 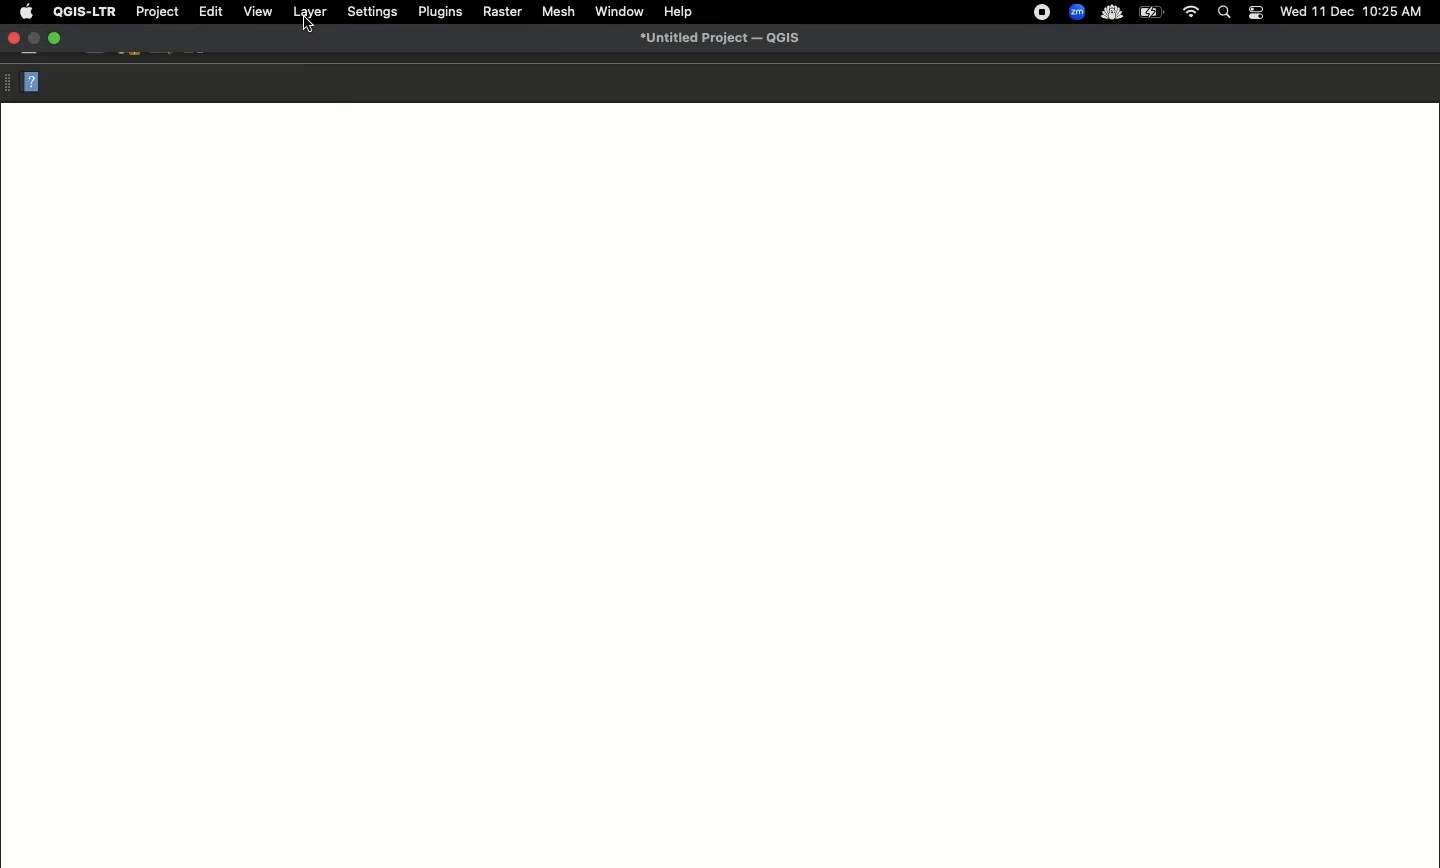 What do you see at coordinates (501, 11) in the screenshot?
I see `Raster` at bounding box center [501, 11].